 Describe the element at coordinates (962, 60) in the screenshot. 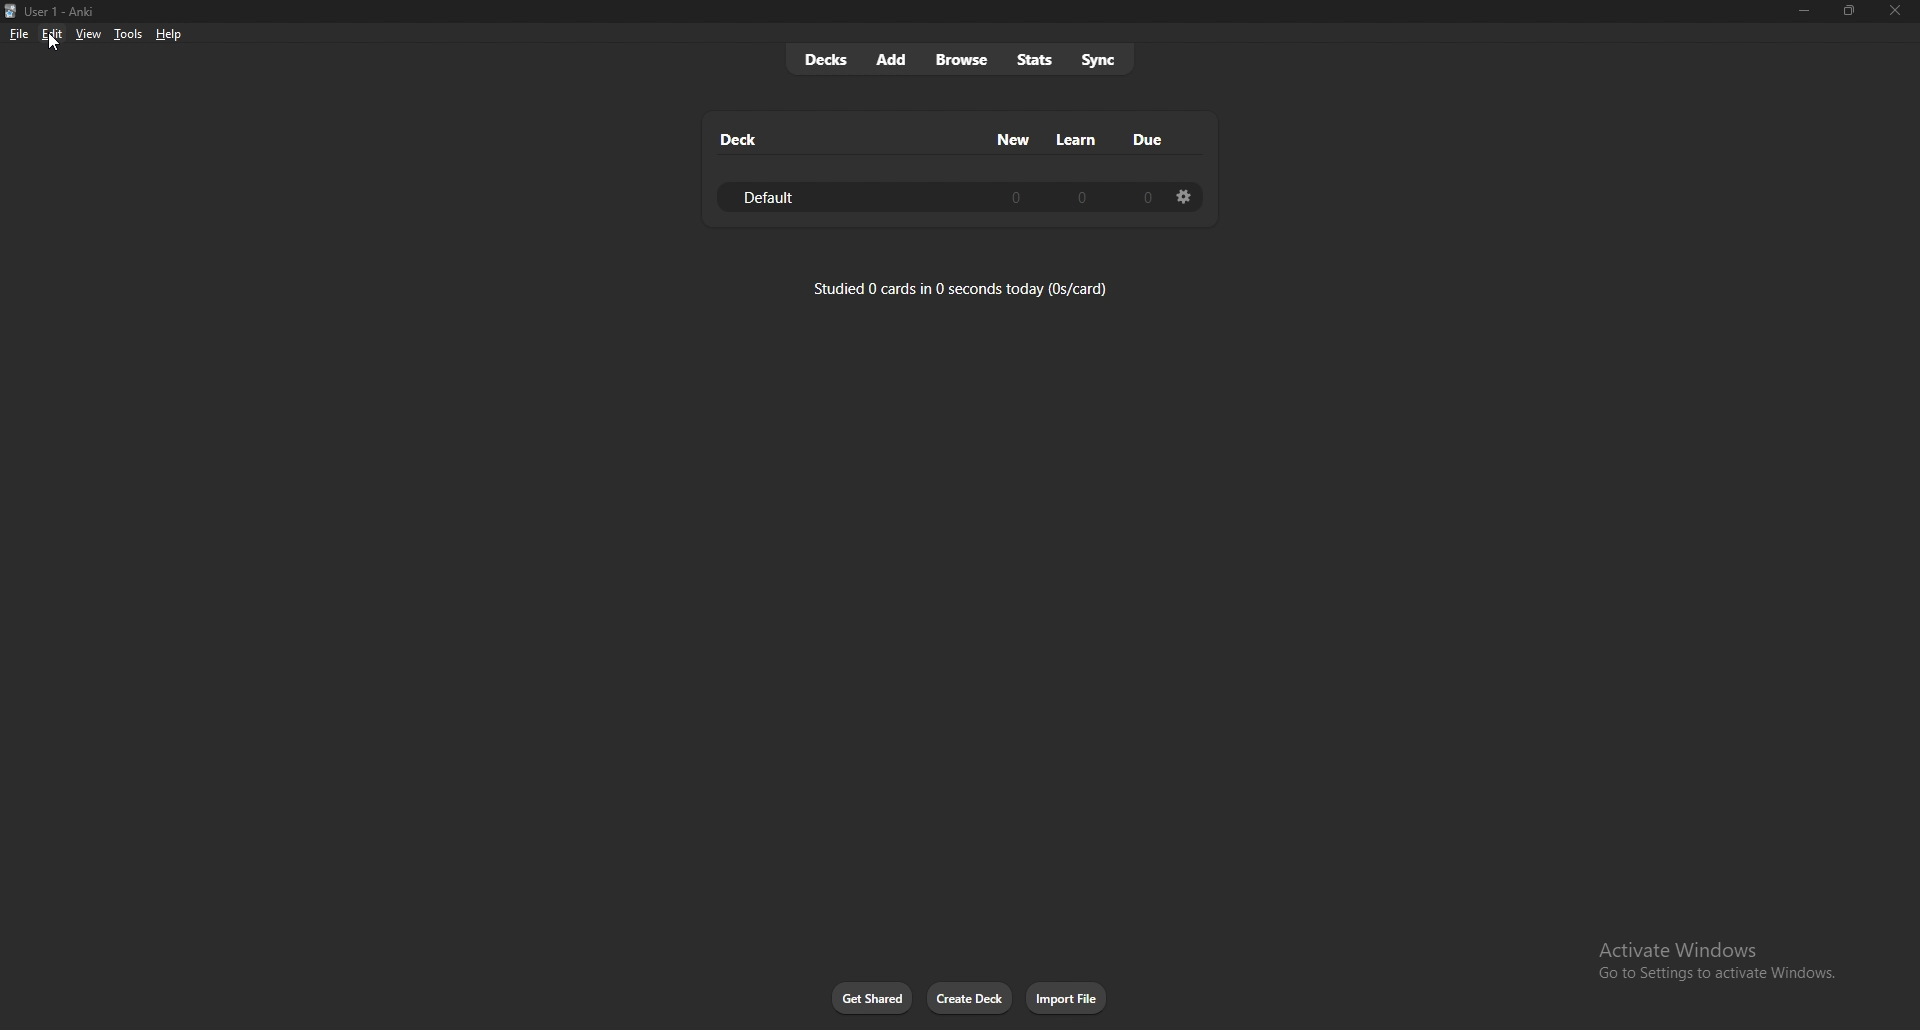

I see `browse` at that location.